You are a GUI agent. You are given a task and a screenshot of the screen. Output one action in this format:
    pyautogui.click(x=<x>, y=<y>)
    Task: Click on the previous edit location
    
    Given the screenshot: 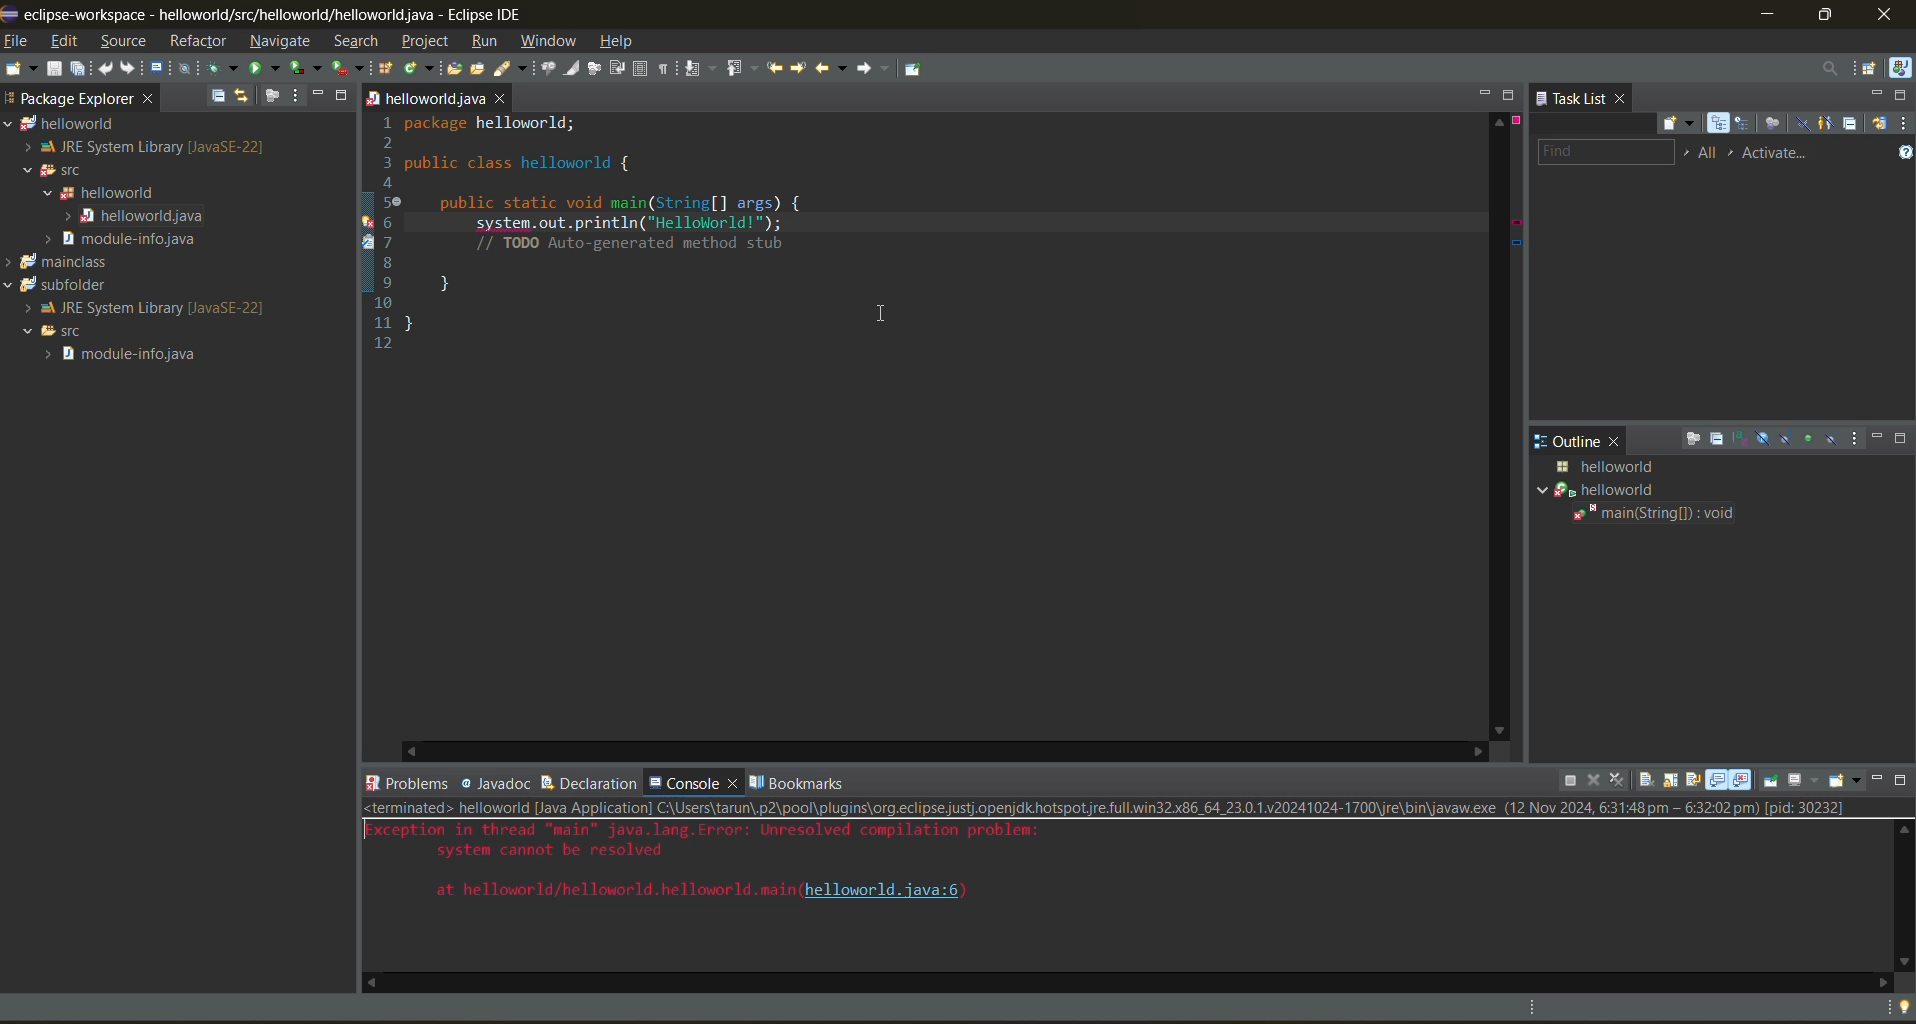 What is the action you would take?
    pyautogui.click(x=776, y=67)
    